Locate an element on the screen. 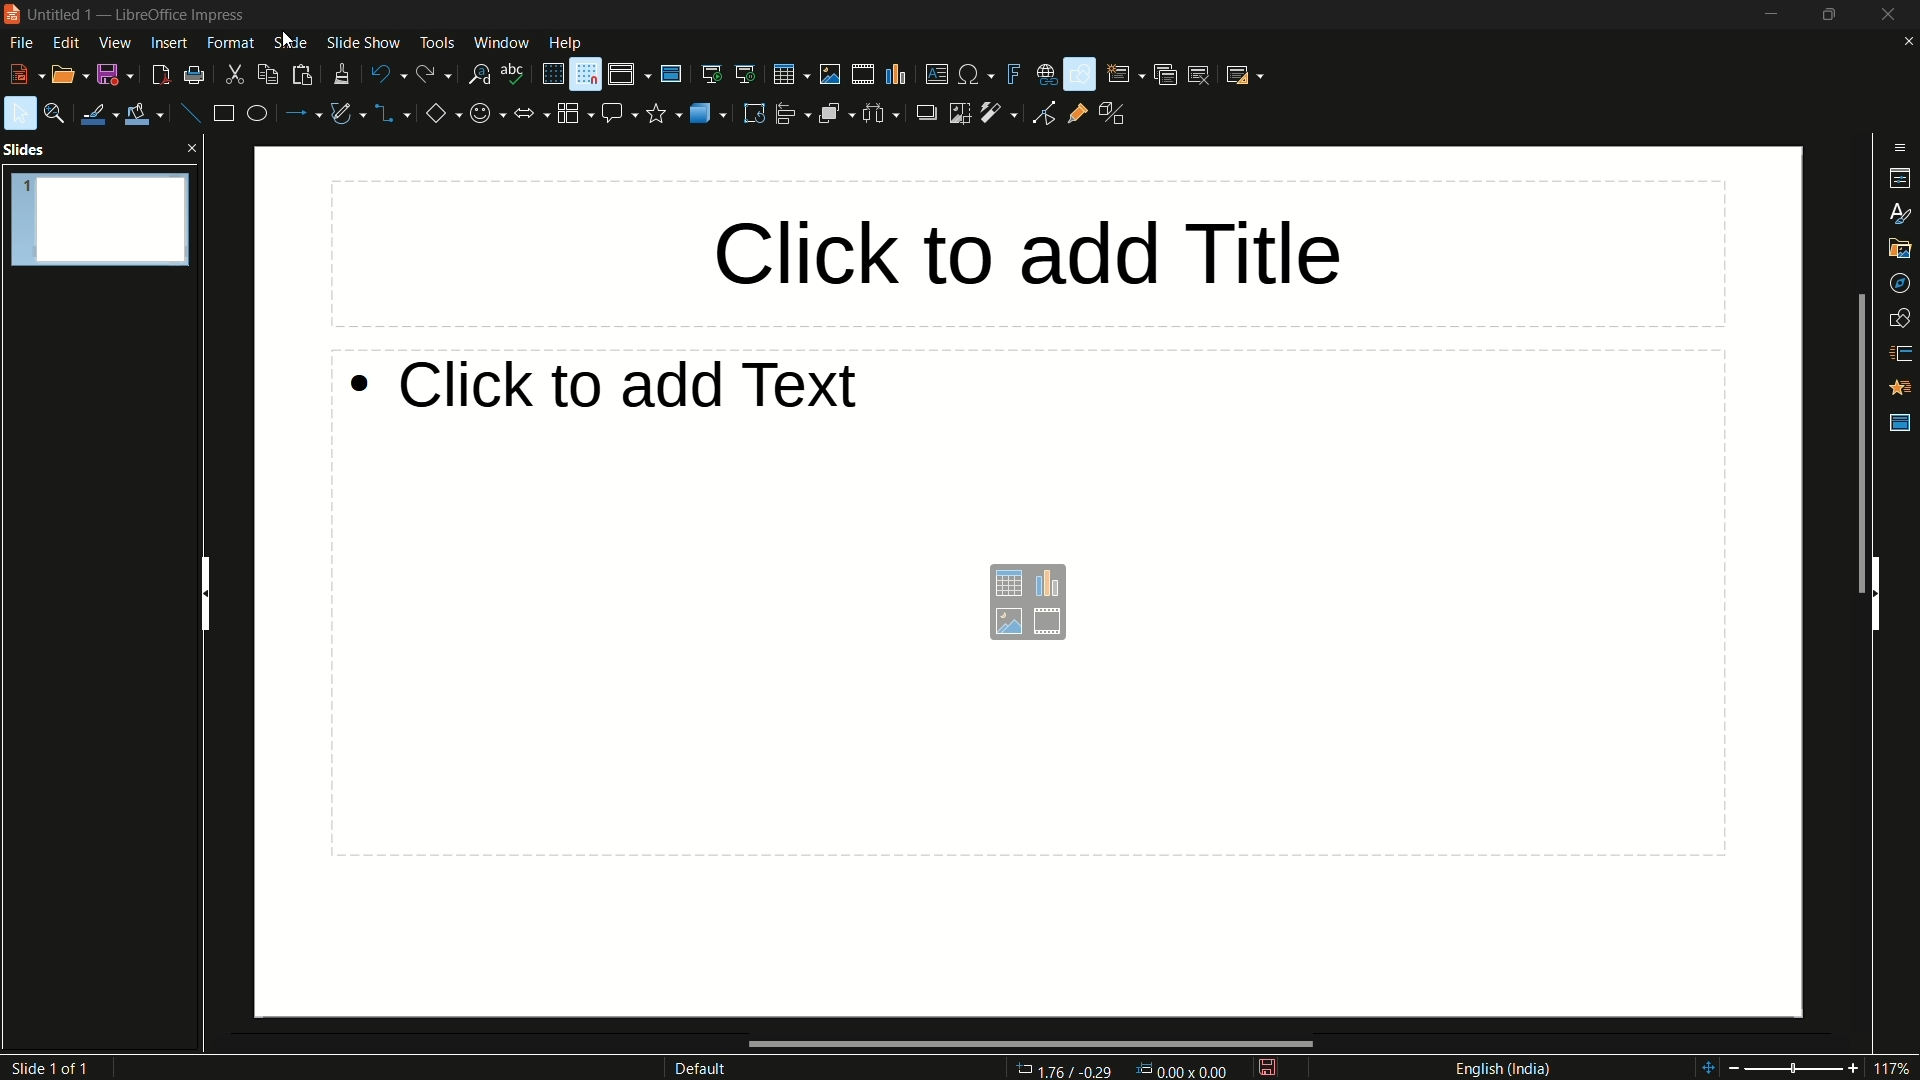 The width and height of the screenshot is (1920, 1080). view menu is located at coordinates (114, 43).